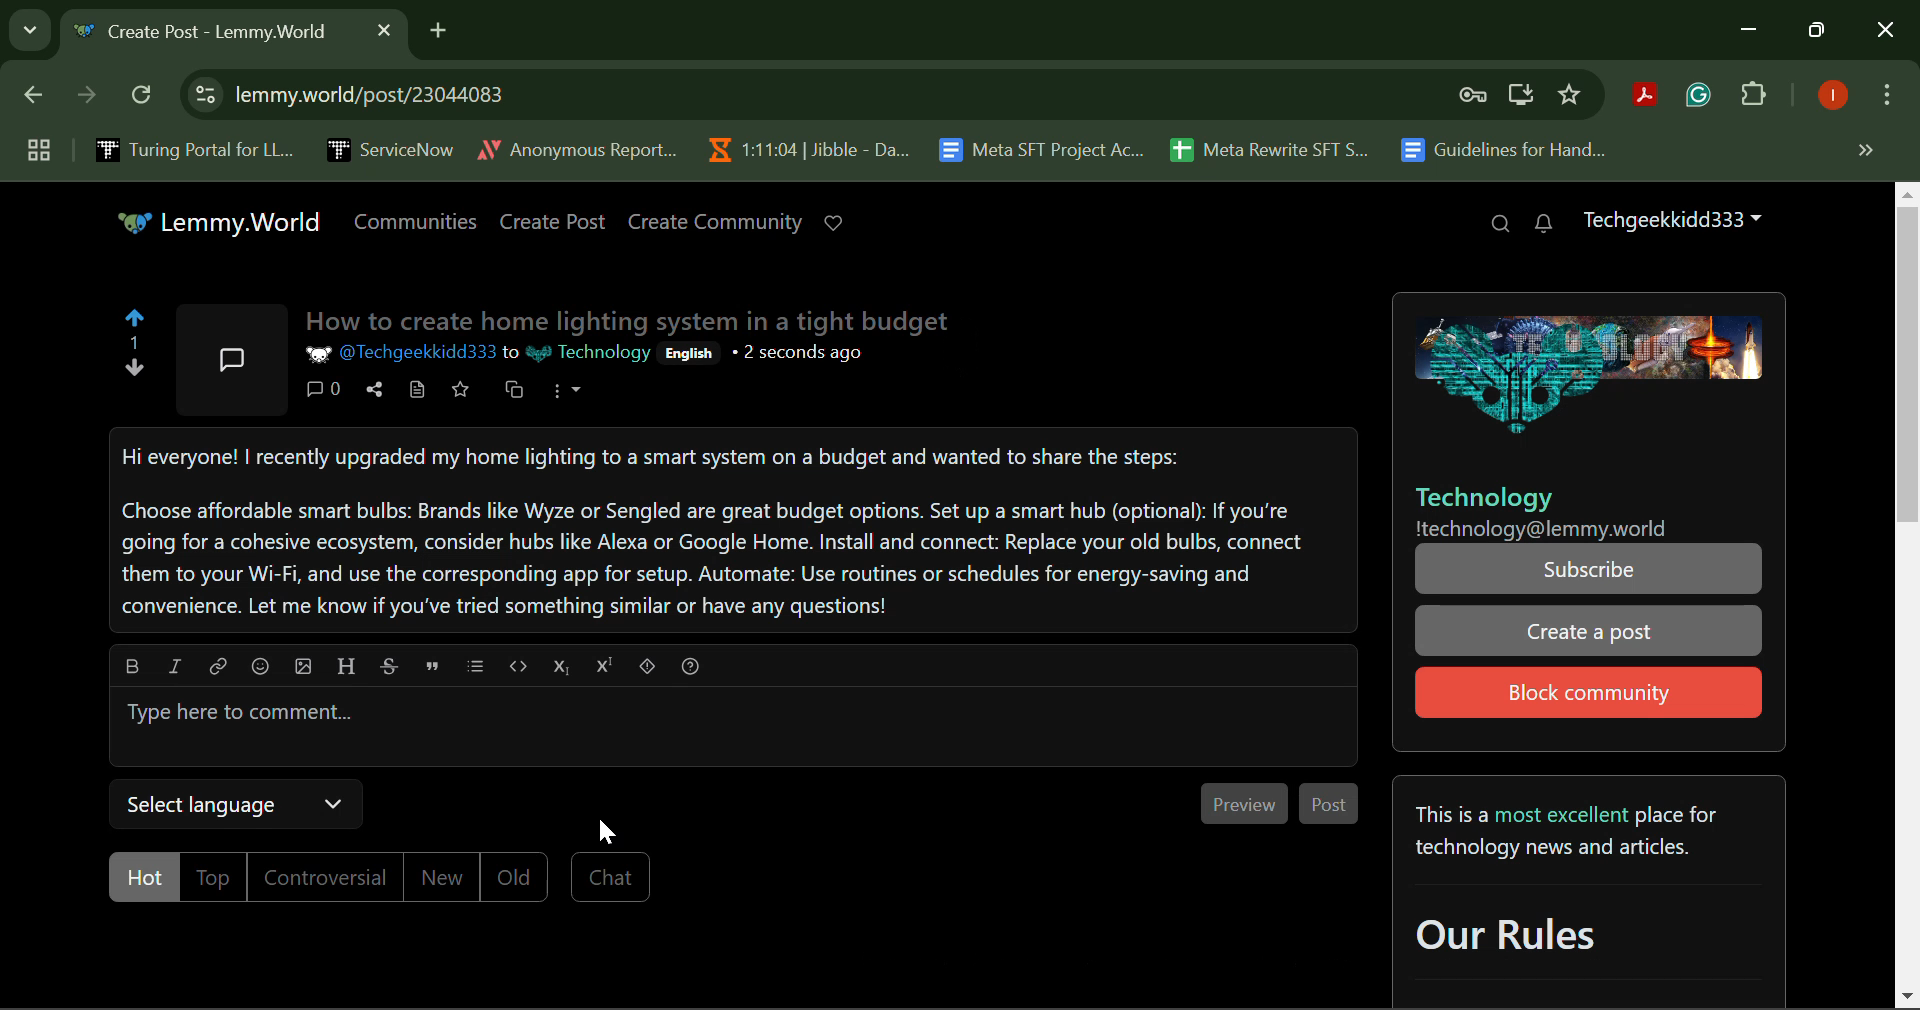  What do you see at coordinates (323, 877) in the screenshot?
I see `Controversial Post Button Unselected` at bounding box center [323, 877].